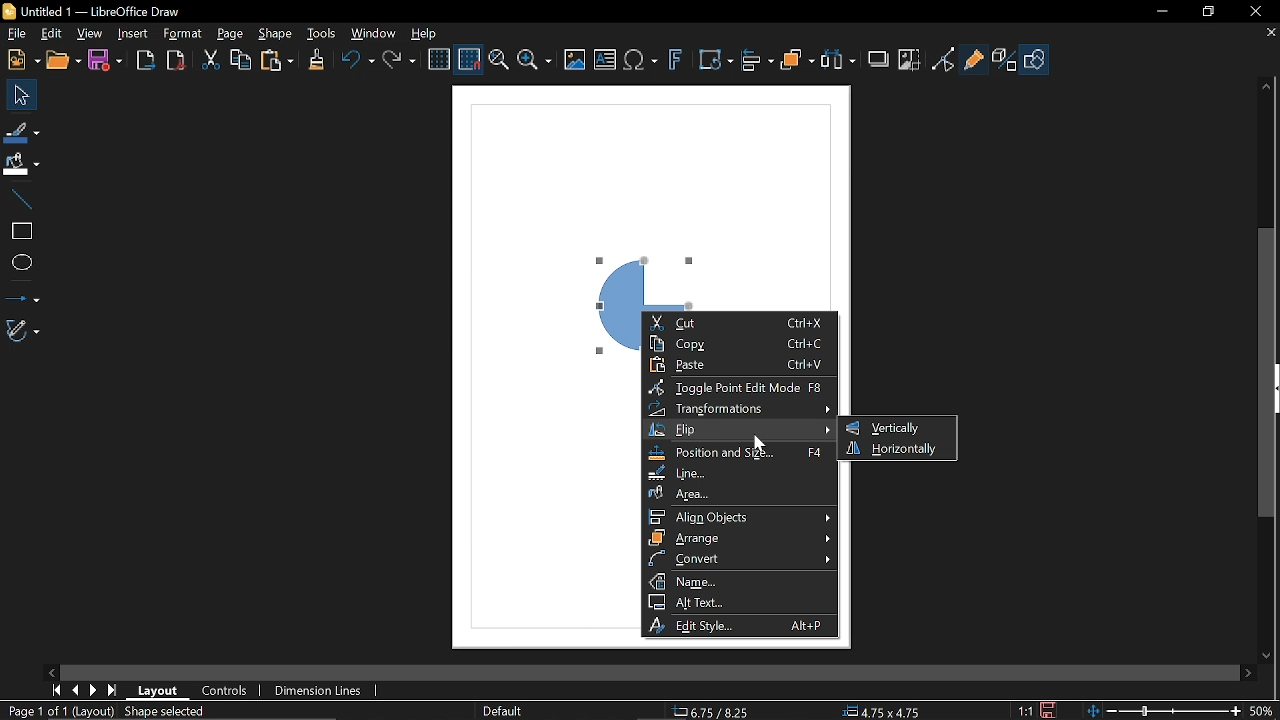 This screenshot has width=1280, height=720. What do you see at coordinates (740, 559) in the screenshot?
I see `Convert` at bounding box center [740, 559].